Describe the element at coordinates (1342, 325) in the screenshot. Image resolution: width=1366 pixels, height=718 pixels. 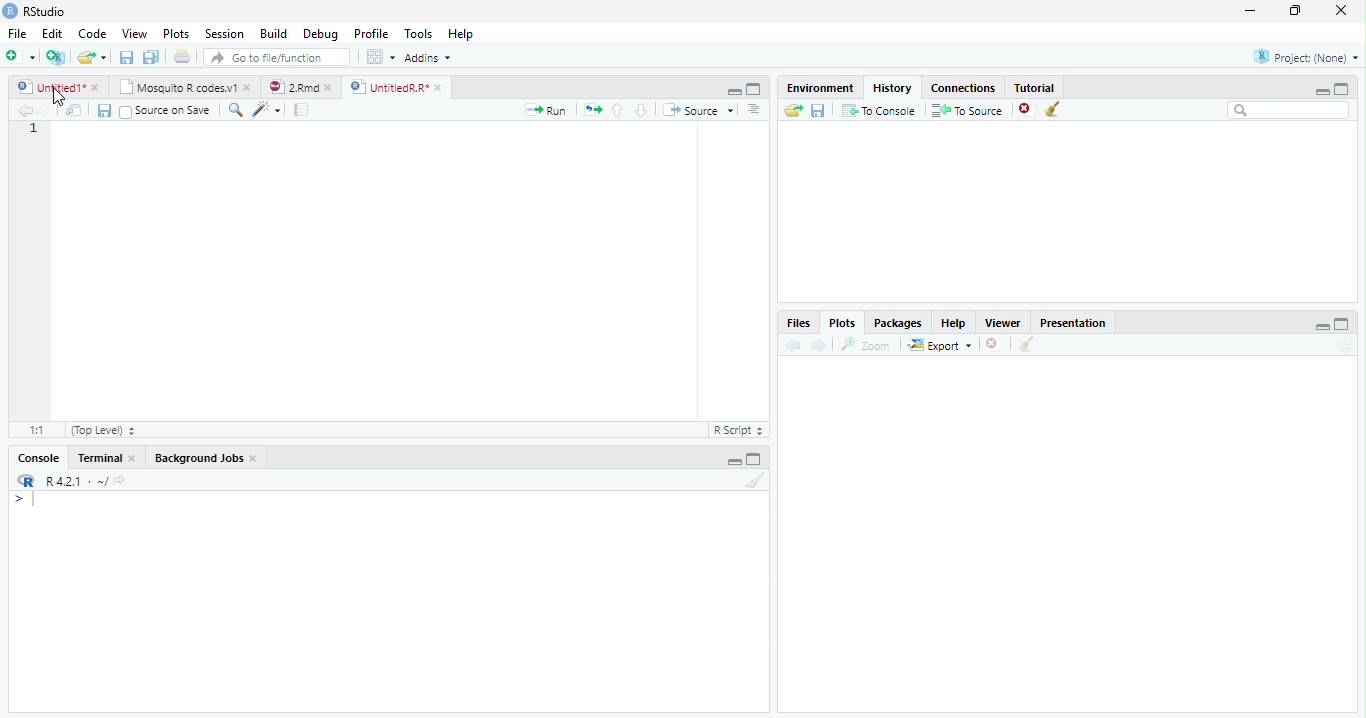
I see `Maximize` at that location.